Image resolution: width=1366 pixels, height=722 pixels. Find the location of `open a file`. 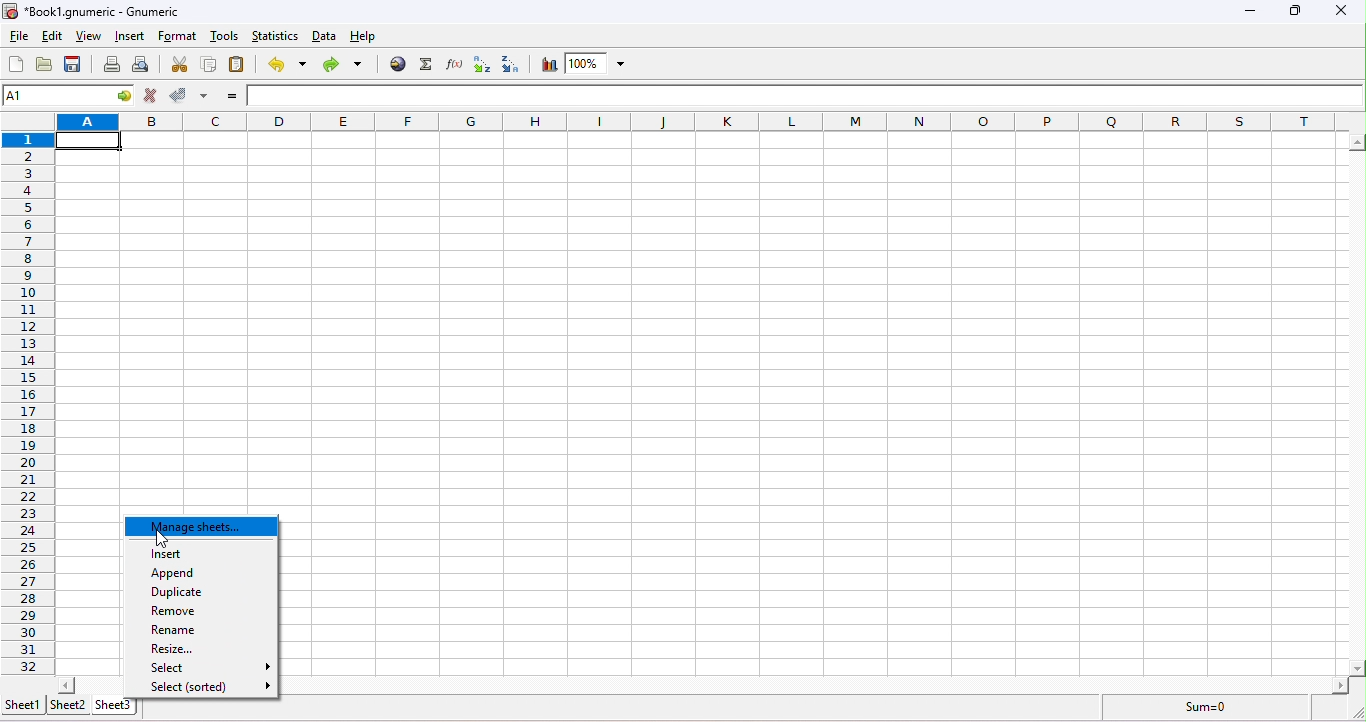

open a file is located at coordinates (47, 66).